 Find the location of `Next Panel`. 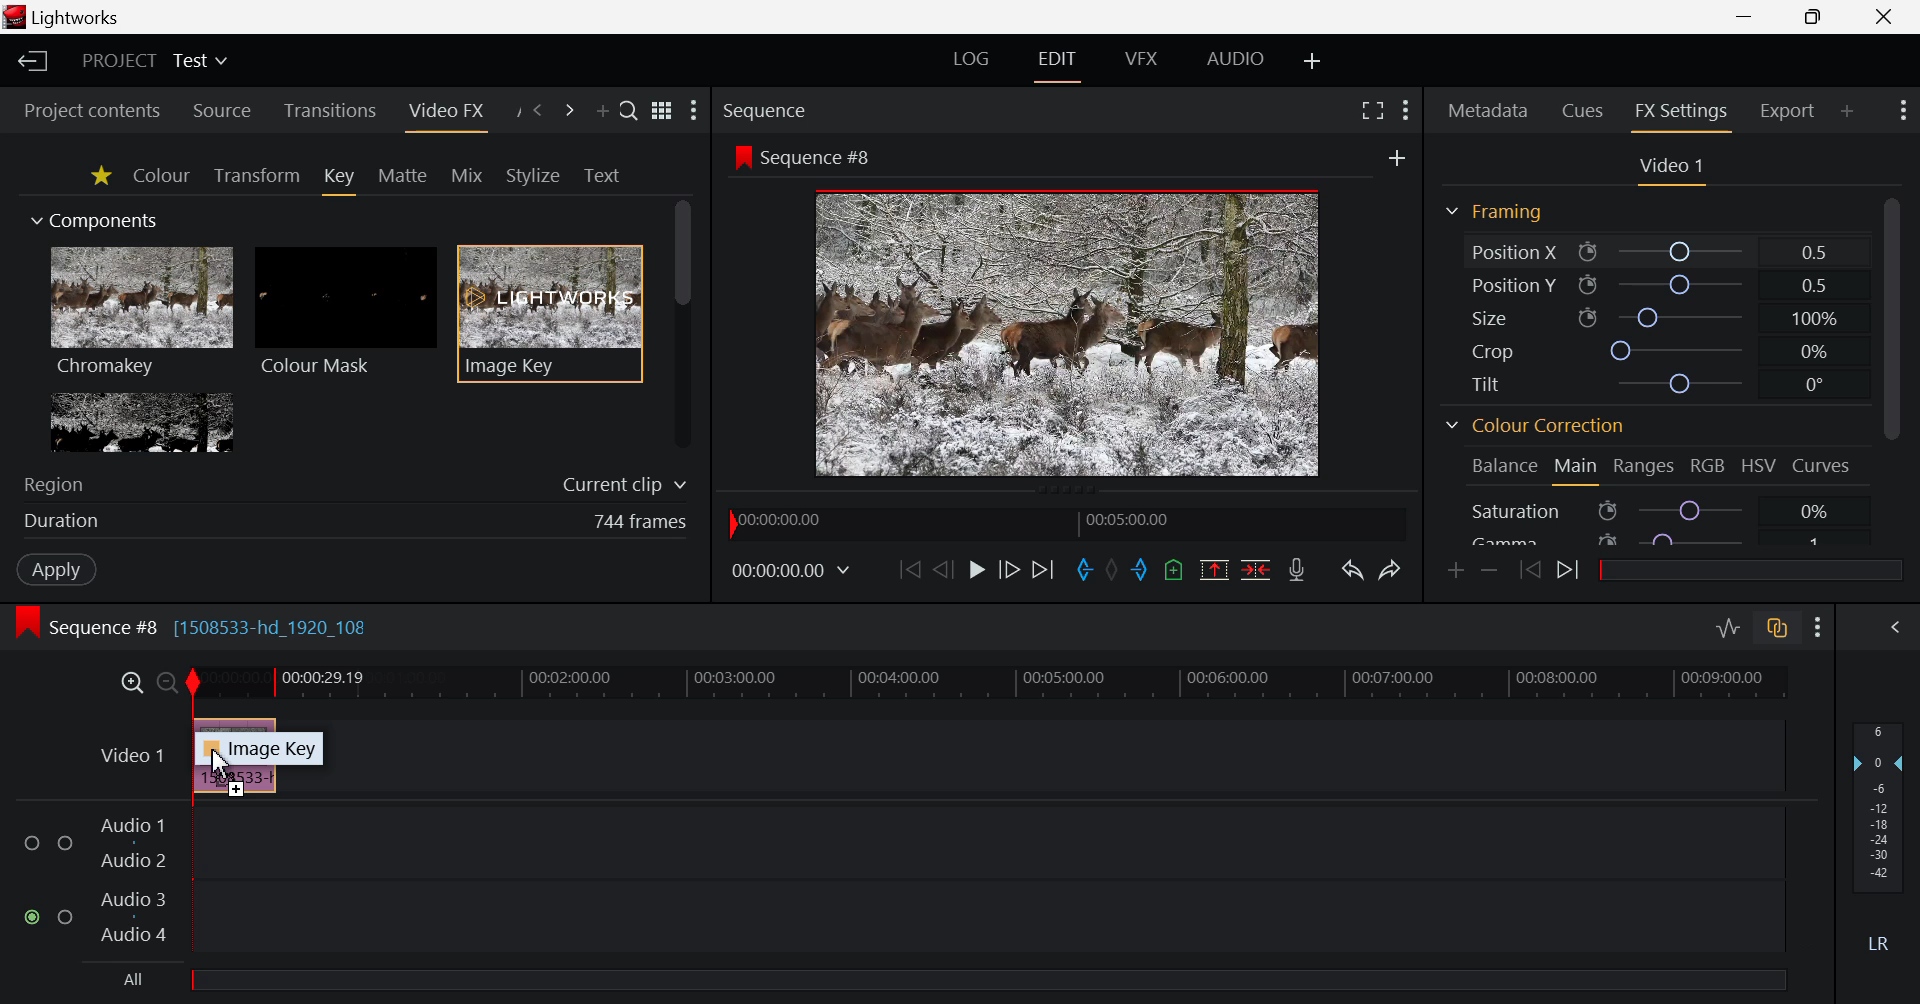

Next Panel is located at coordinates (569, 110).